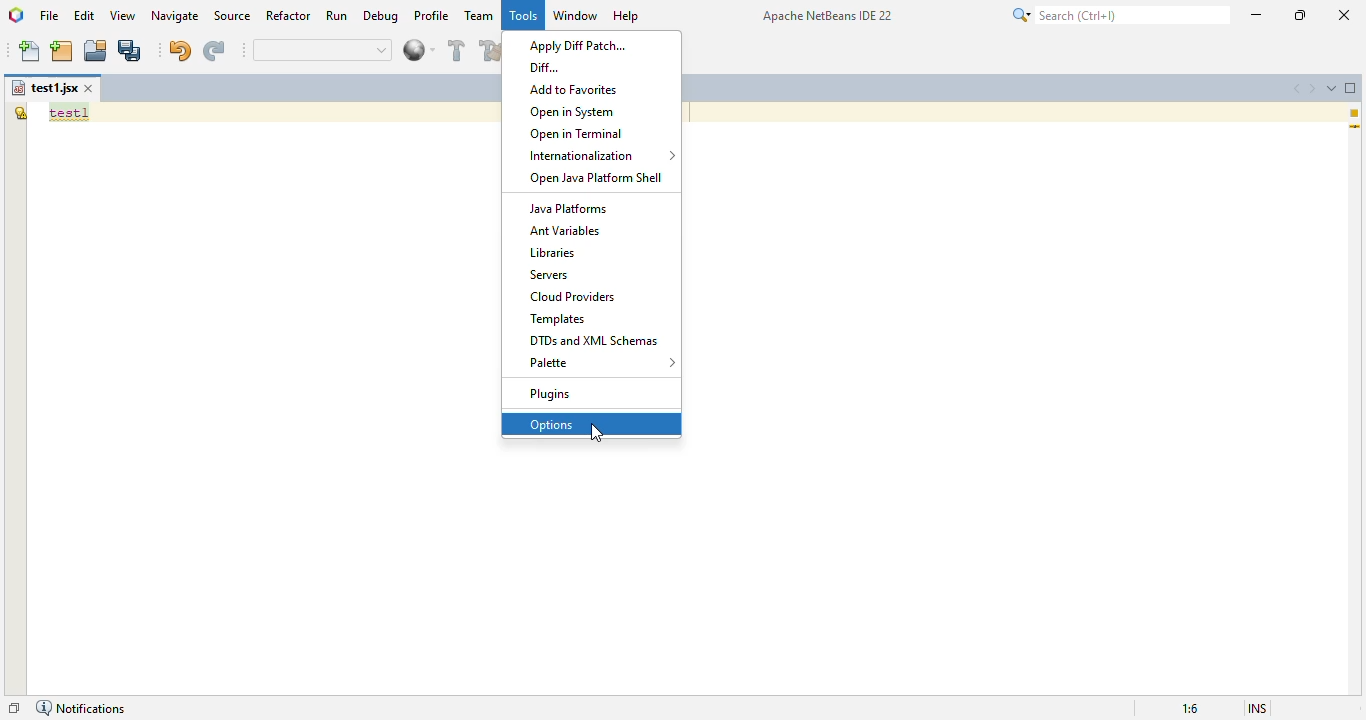  Describe the element at coordinates (15, 14) in the screenshot. I see `logo` at that location.